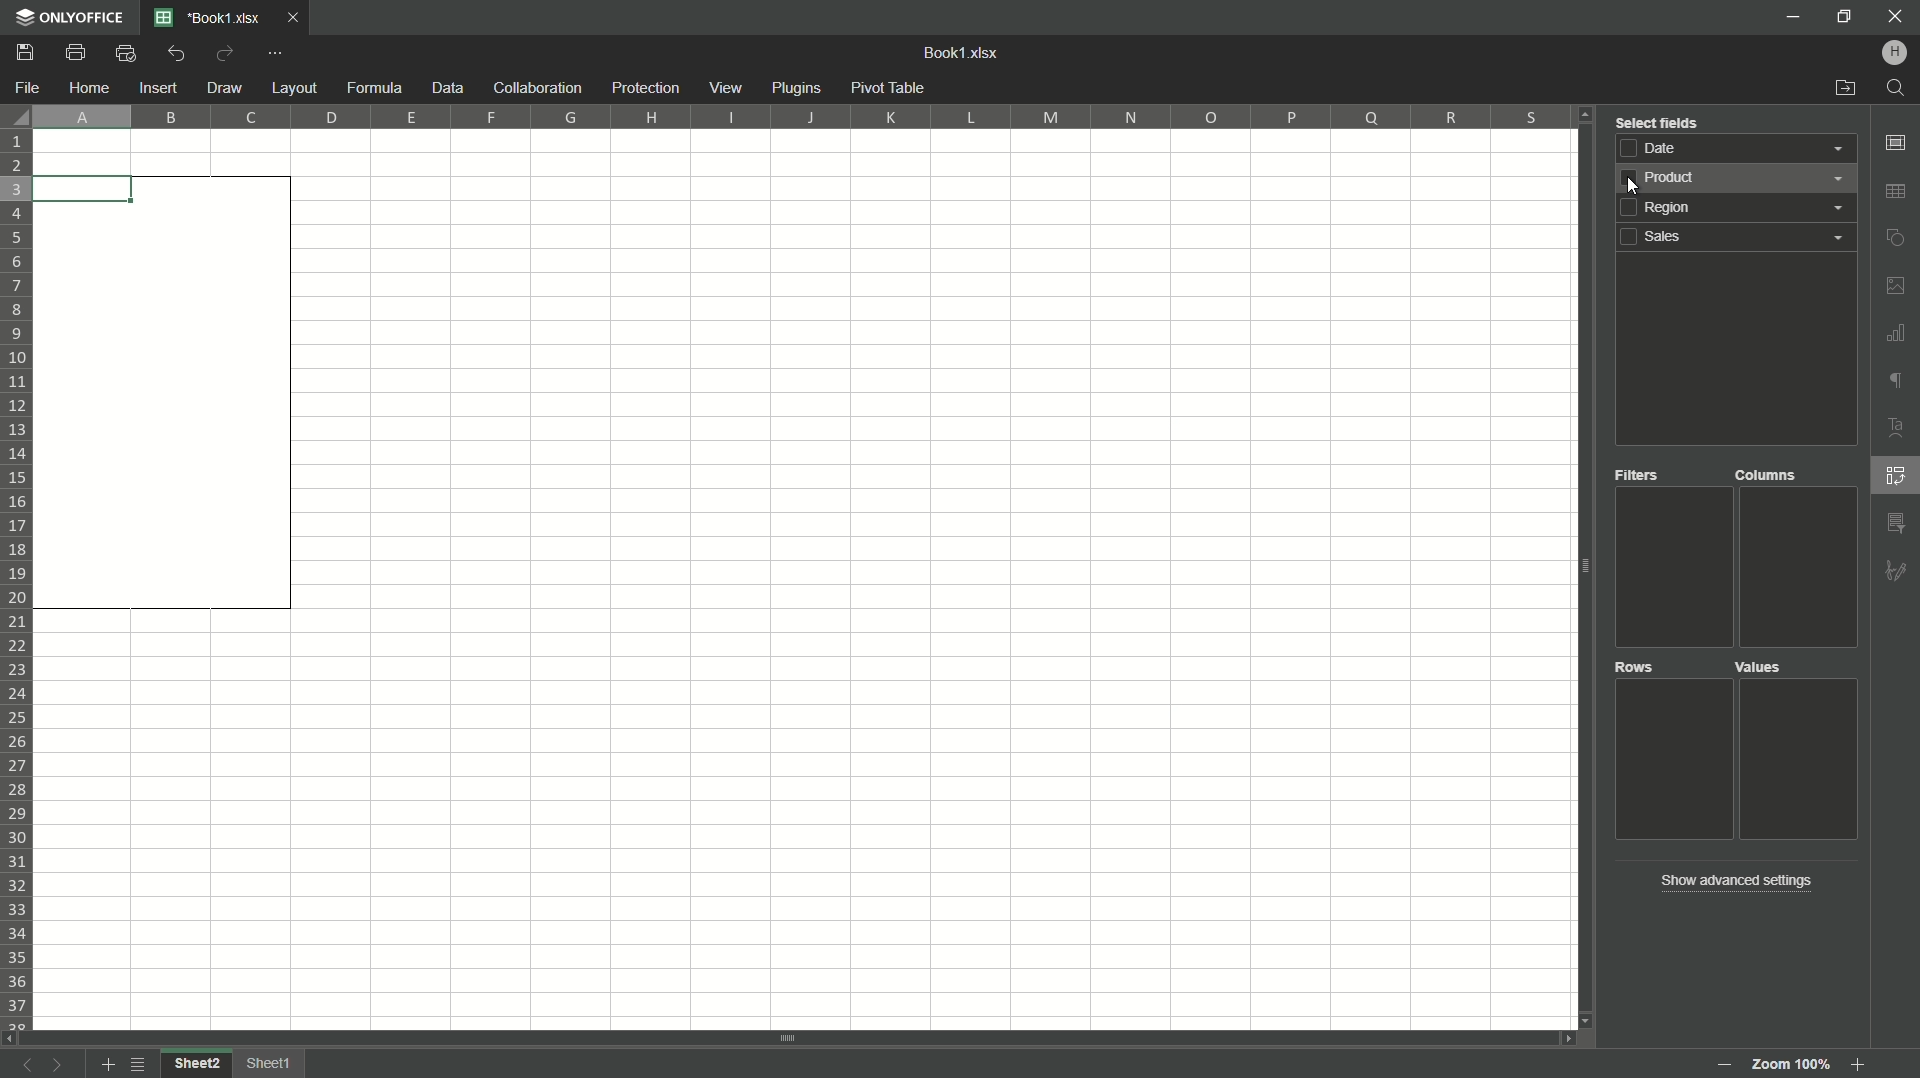 The width and height of the screenshot is (1920, 1080). Describe the element at coordinates (1898, 89) in the screenshot. I see `find` at that location.